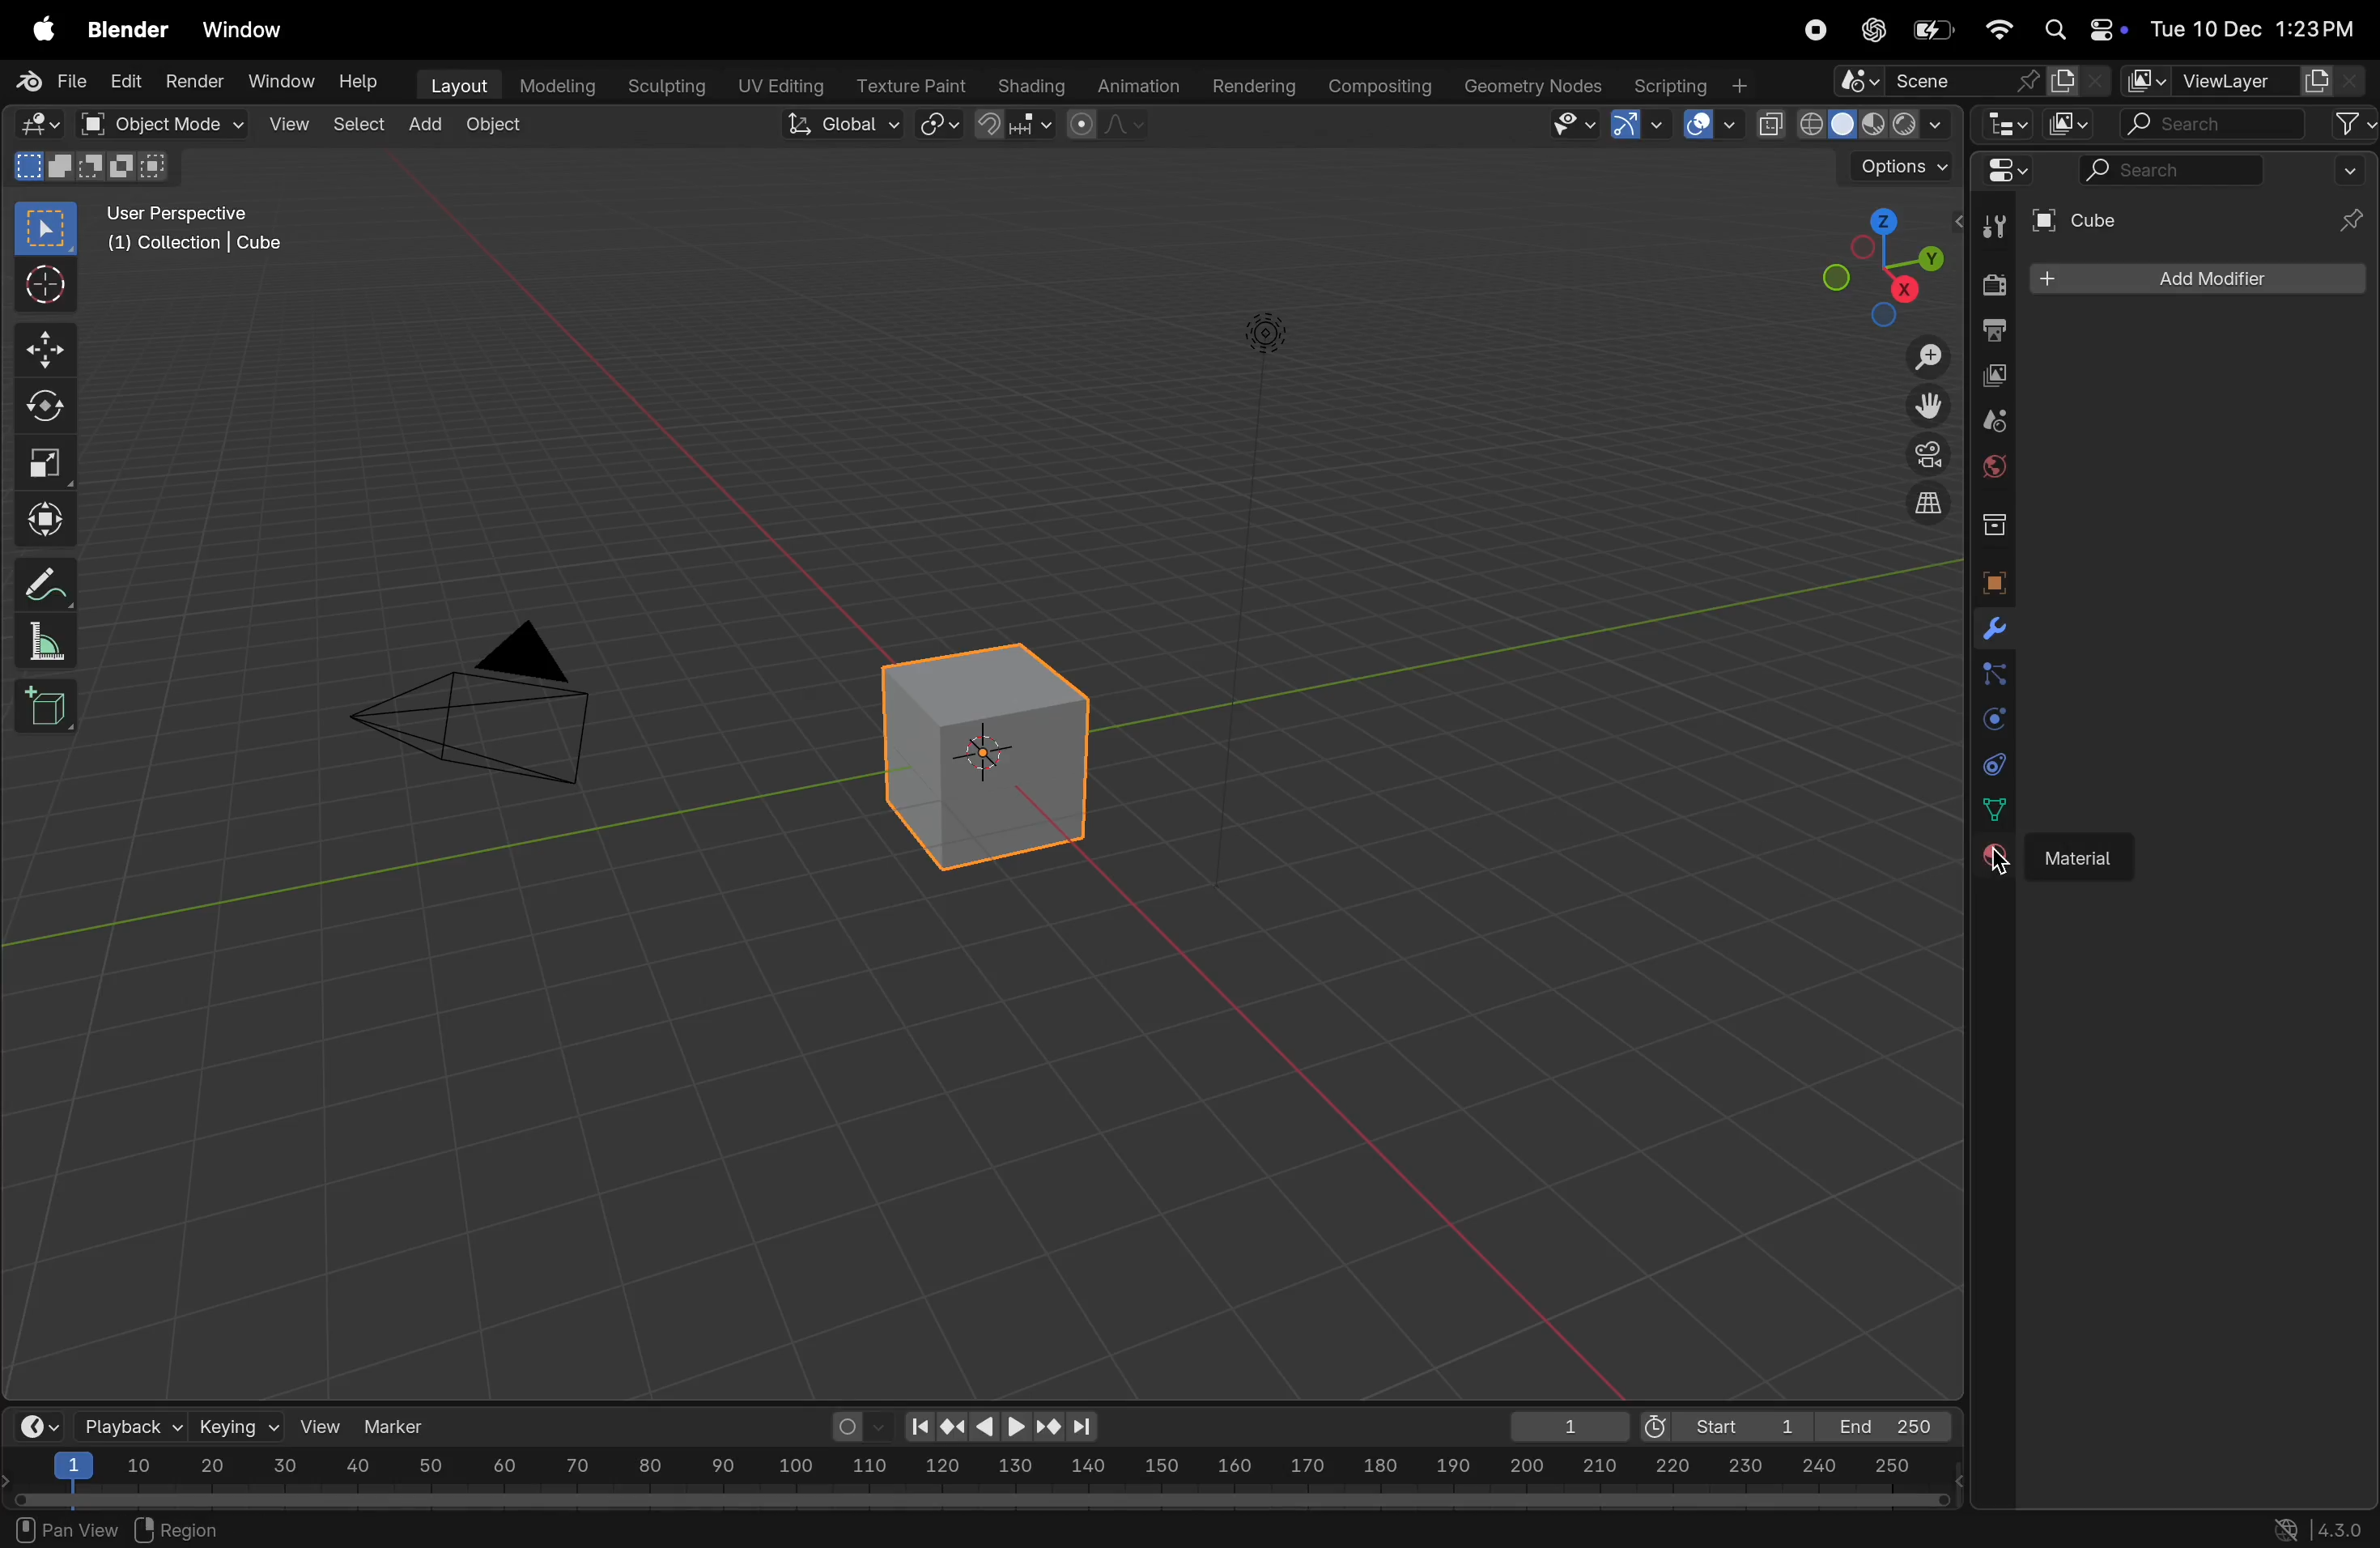  Describe the element at coordinates (2071, 124) in the screenshot. I see `display mode` at that location.